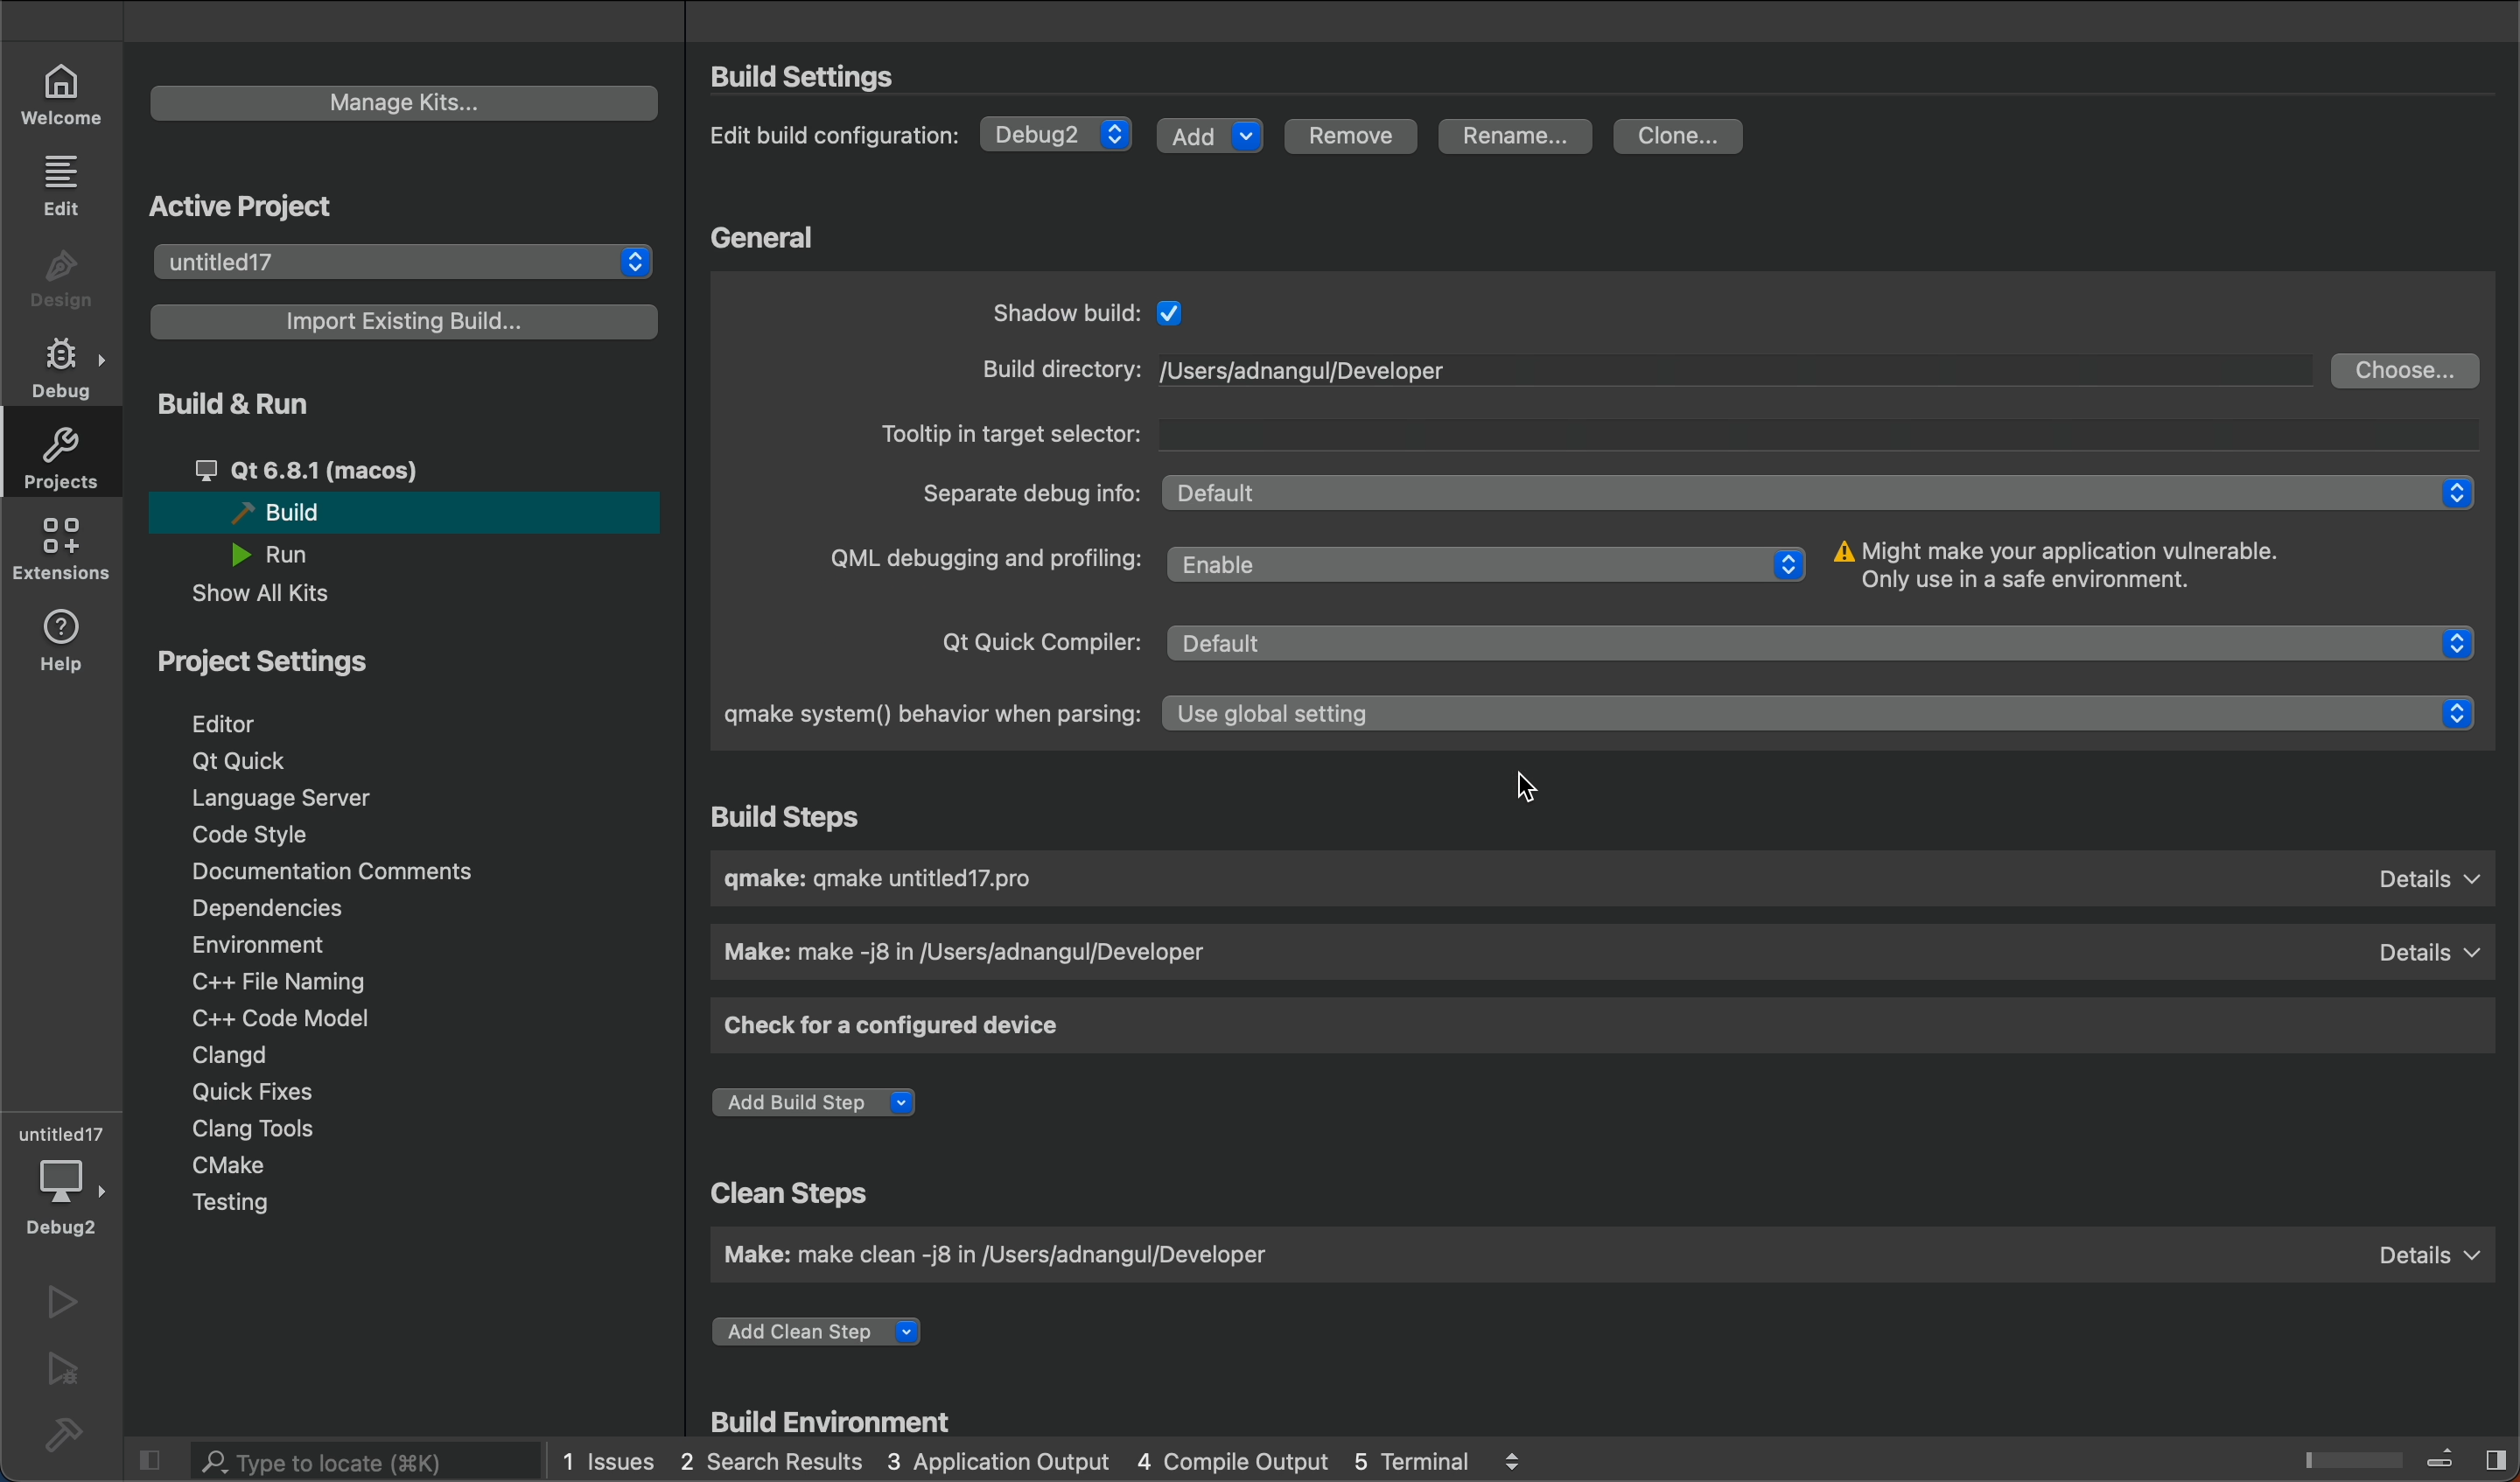  What do you see at coordinates (64, 1299) in the screenshot?
I see `run` at bounding box center [64, 1299].